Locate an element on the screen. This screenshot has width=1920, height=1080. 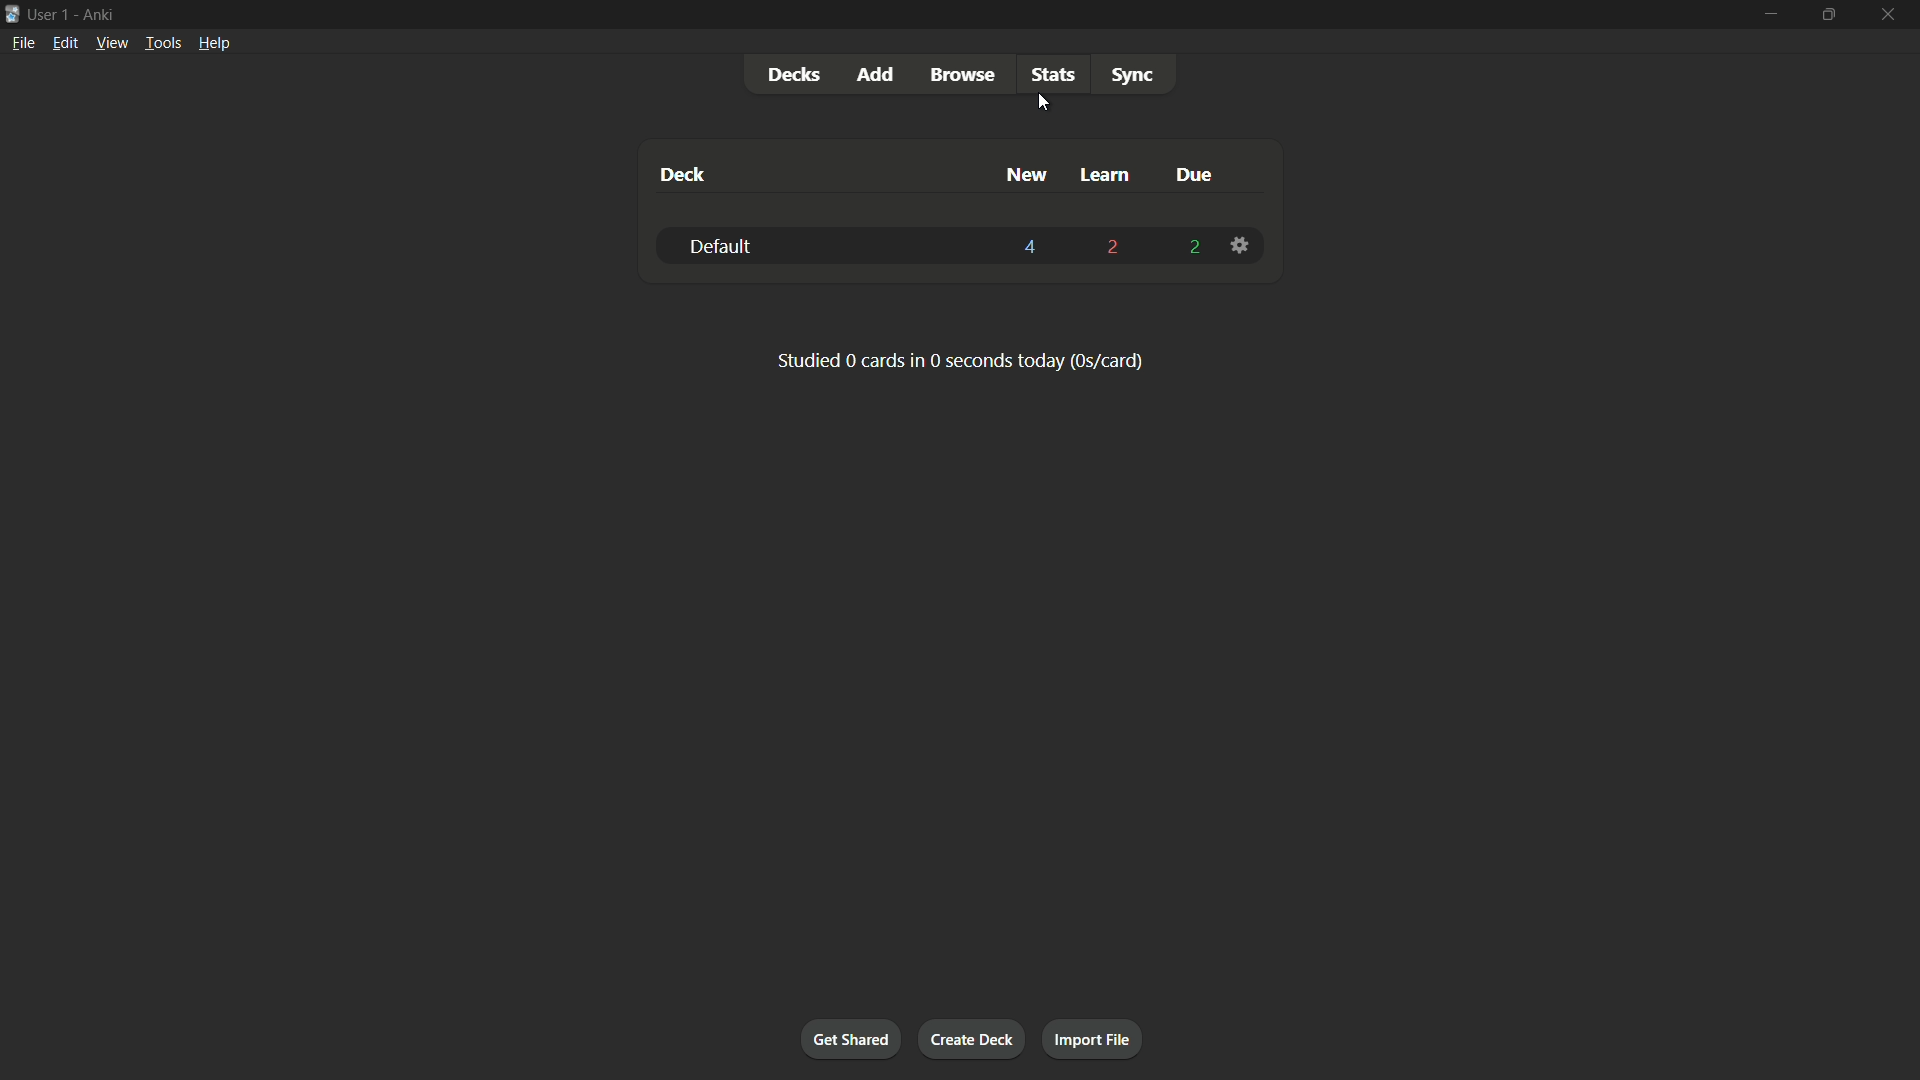
2 is located at coordinates (1193, 245).